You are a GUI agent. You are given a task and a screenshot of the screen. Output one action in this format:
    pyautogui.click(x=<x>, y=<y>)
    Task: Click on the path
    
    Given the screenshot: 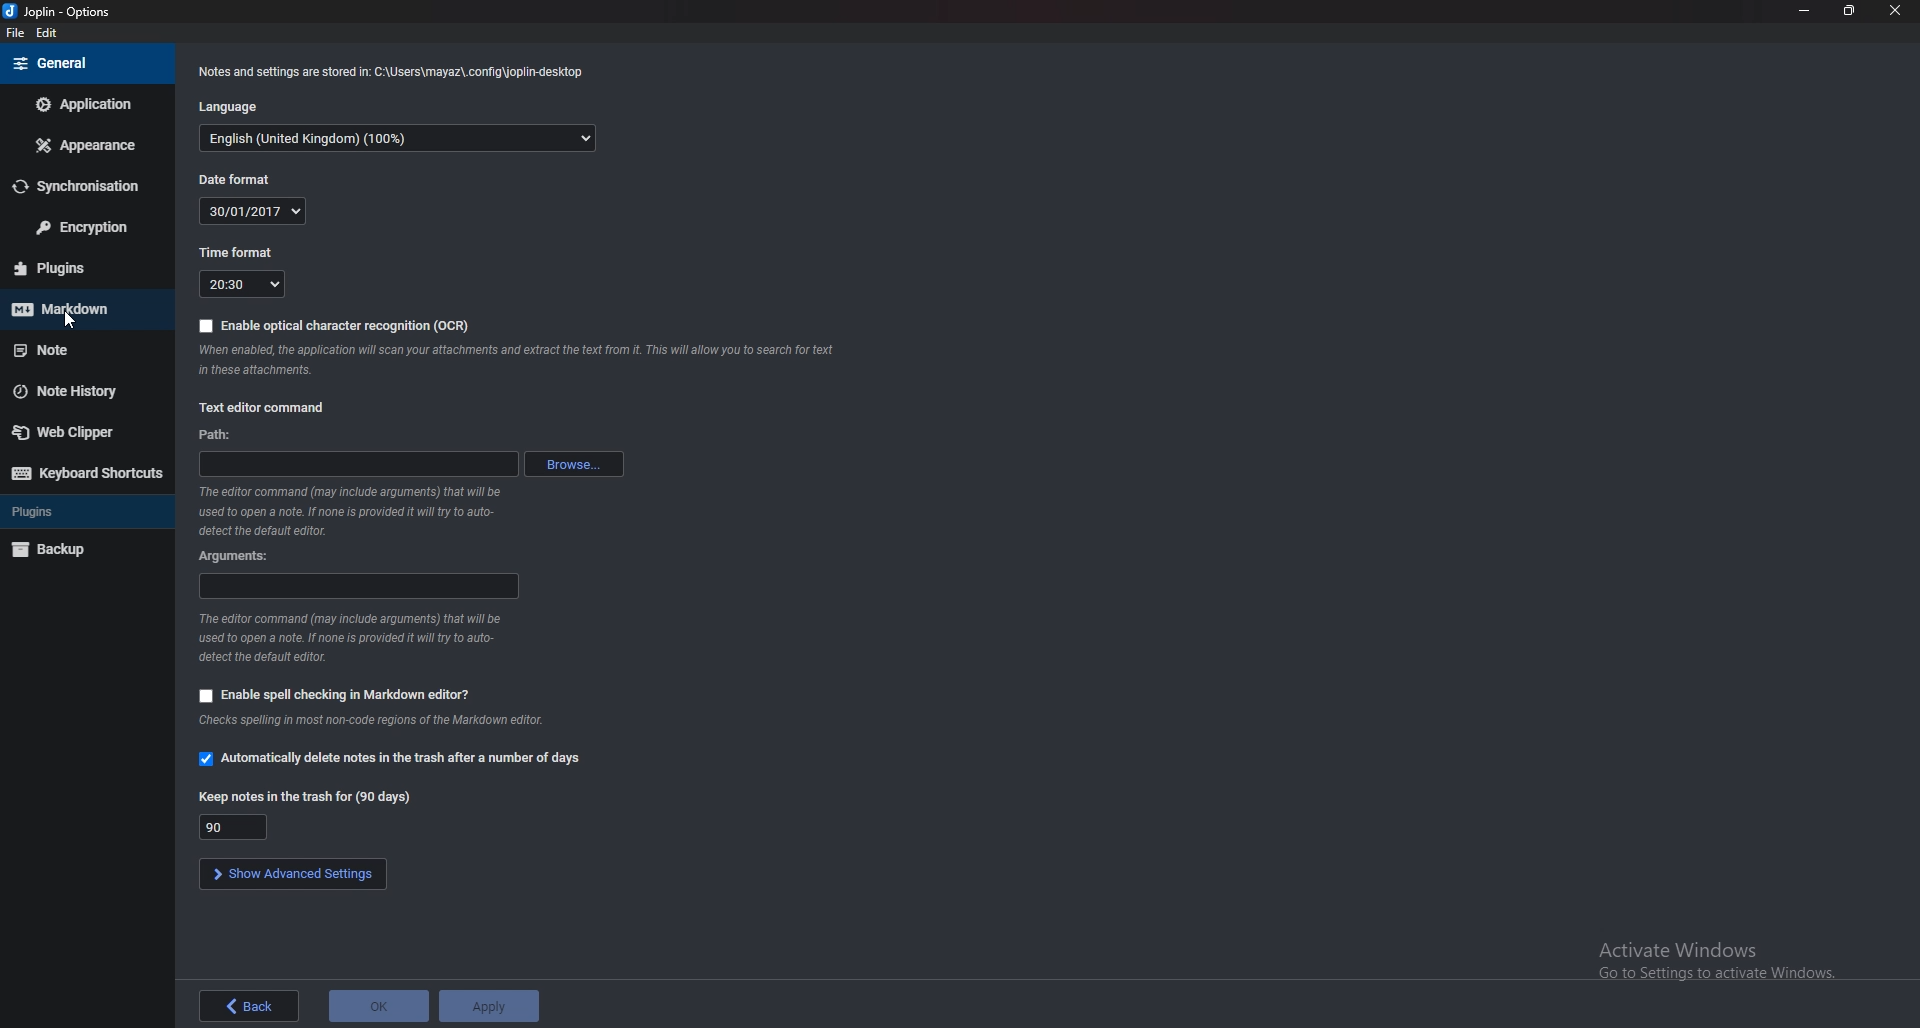 What is the action you would take?
    pyautogui.click(x=359, y=465)
    